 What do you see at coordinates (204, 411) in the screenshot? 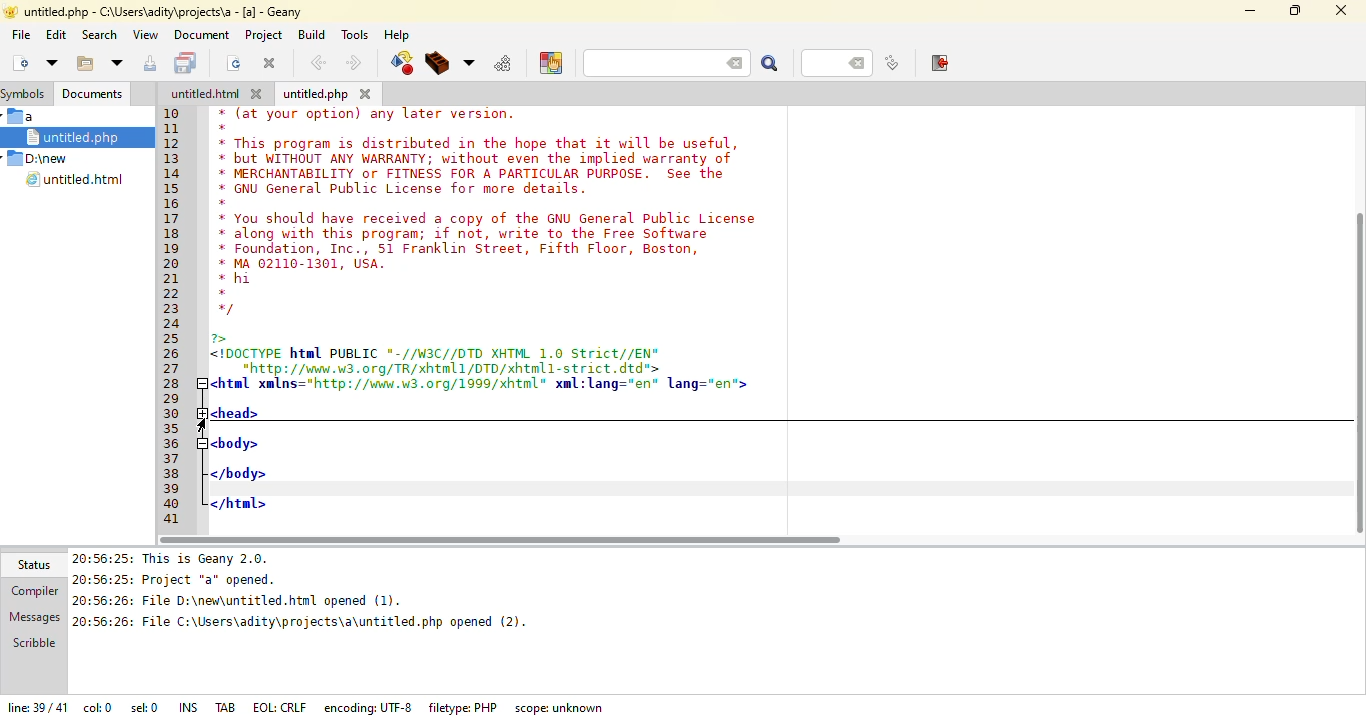
I see `expand` at bounding box center [204, 411].